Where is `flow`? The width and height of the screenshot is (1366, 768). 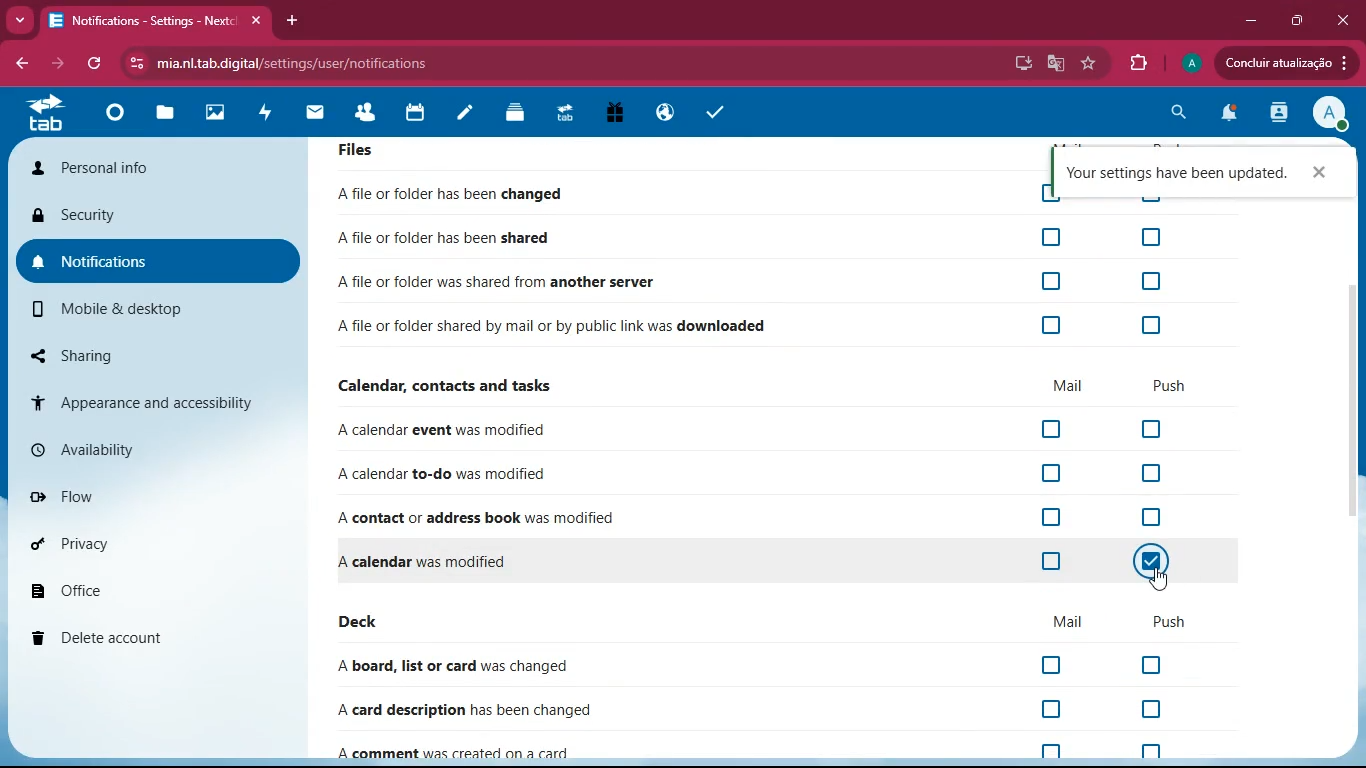
flow is located at coordinates (142, 496).